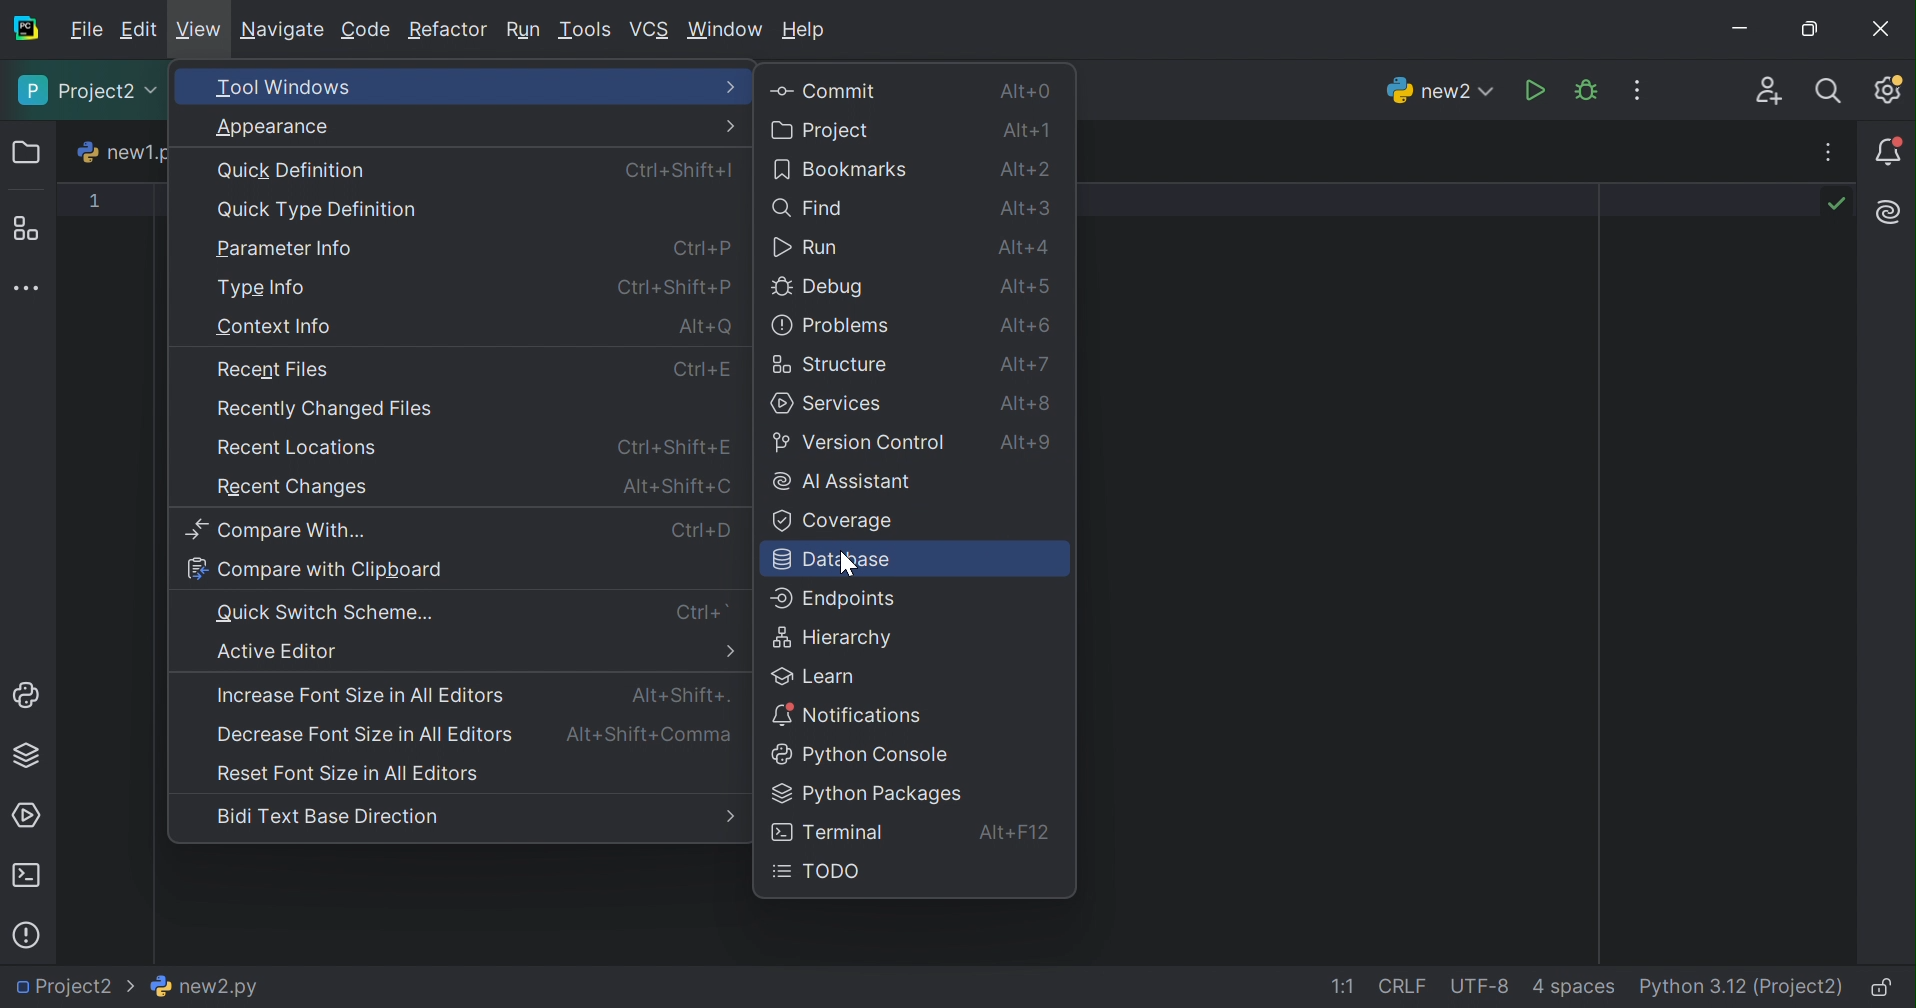 This screenshot has height=1008, width=1916. What do you see at coordinates (1770, 92) in the screenshot?
I see `Code with me` at bounding box center [1770, 92].